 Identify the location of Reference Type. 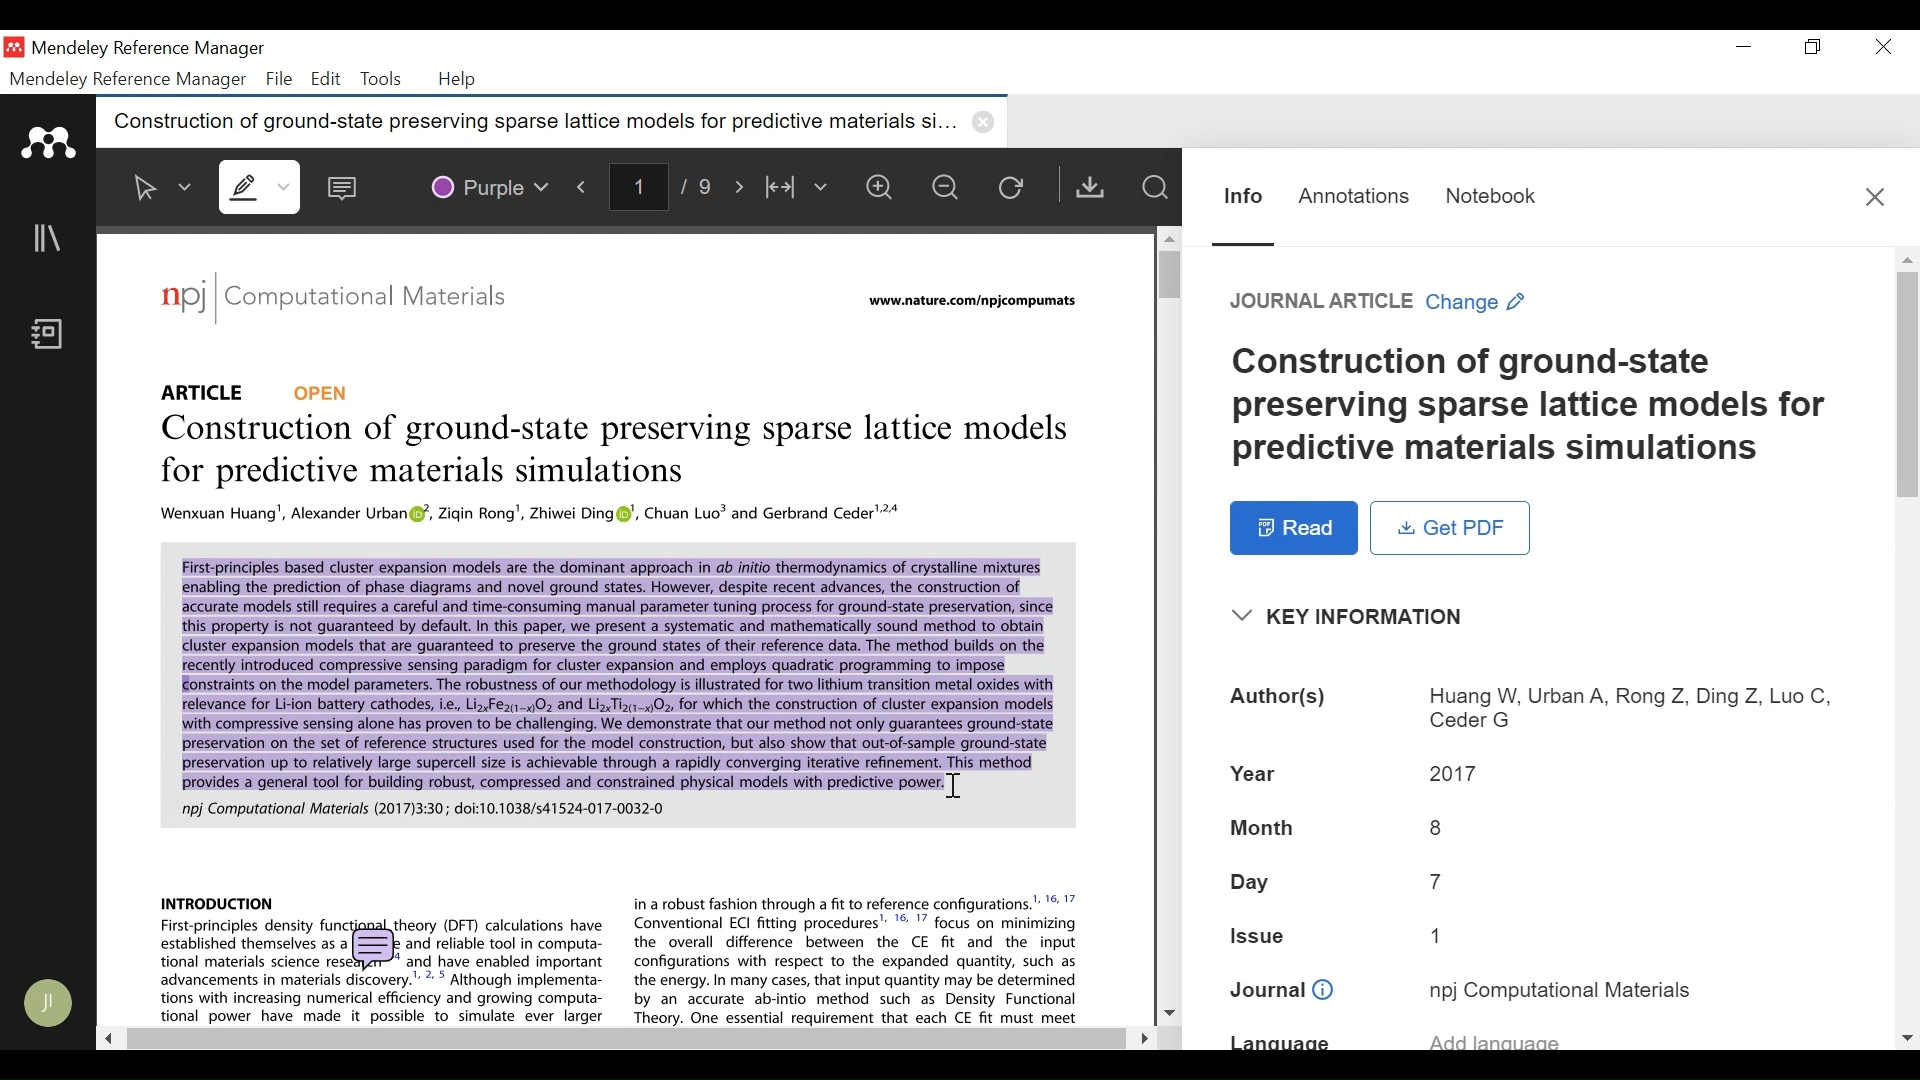
(257, 391).